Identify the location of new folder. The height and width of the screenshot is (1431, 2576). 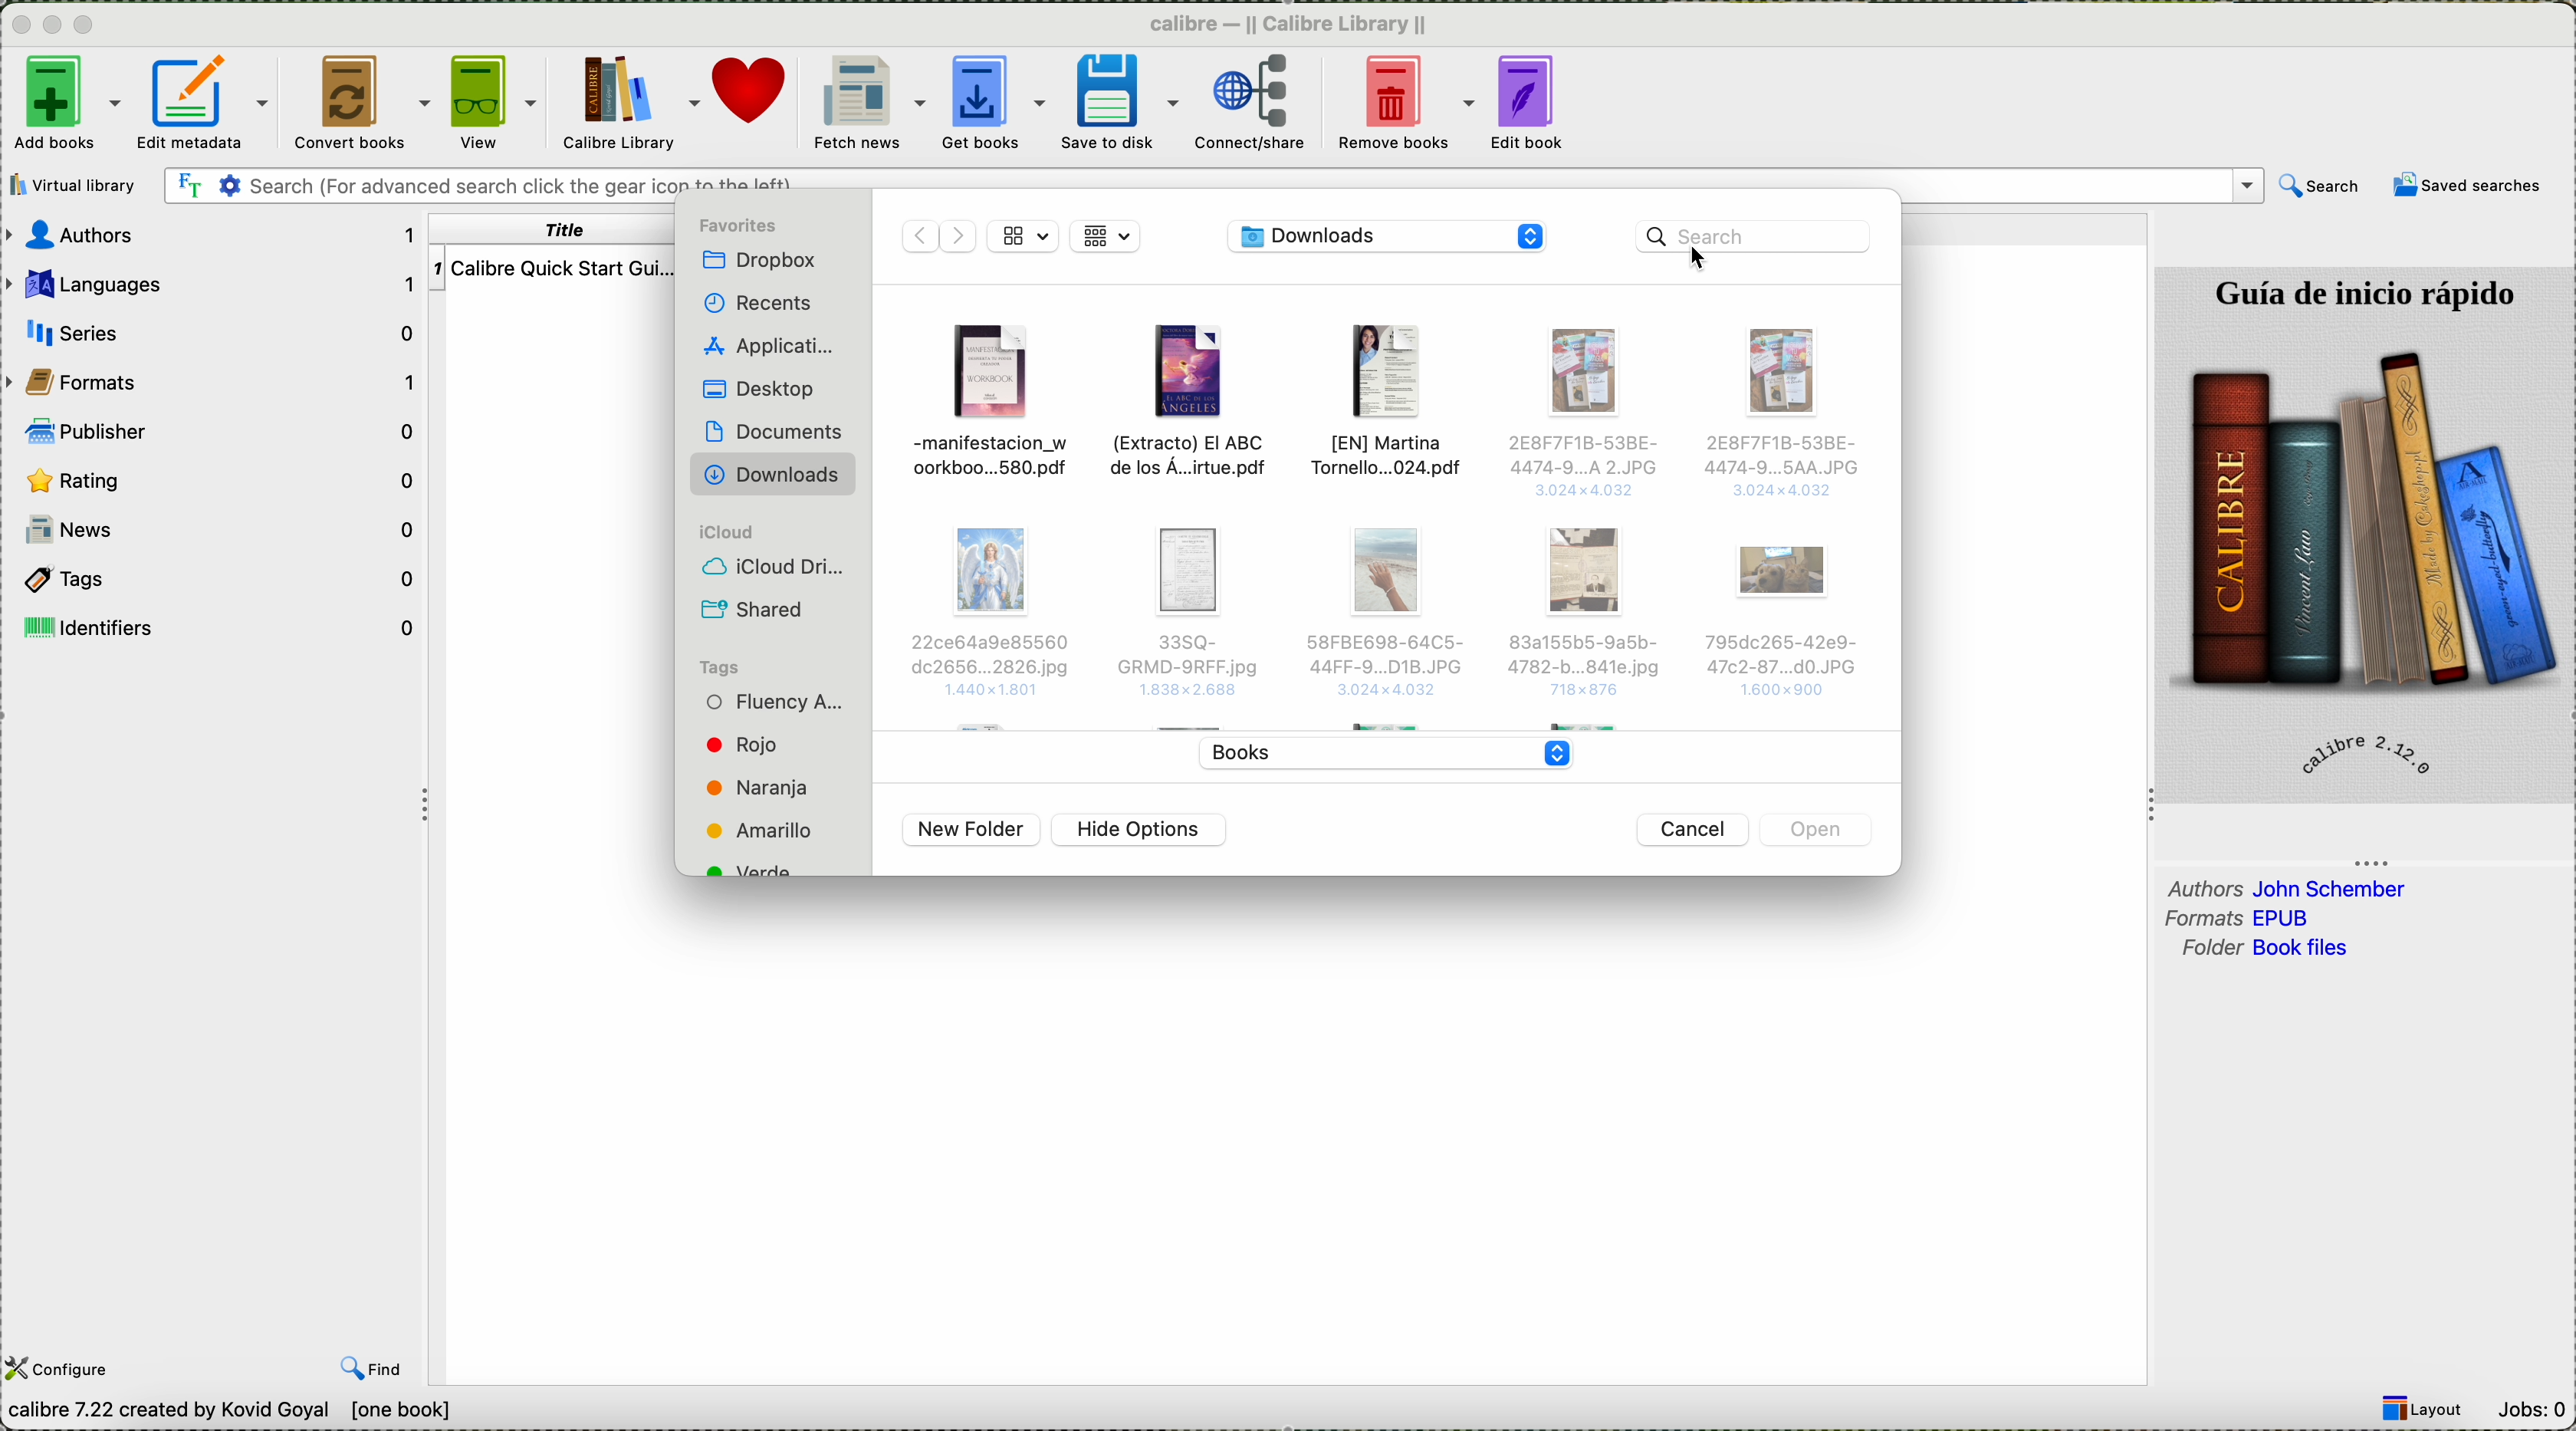
(972, 832).